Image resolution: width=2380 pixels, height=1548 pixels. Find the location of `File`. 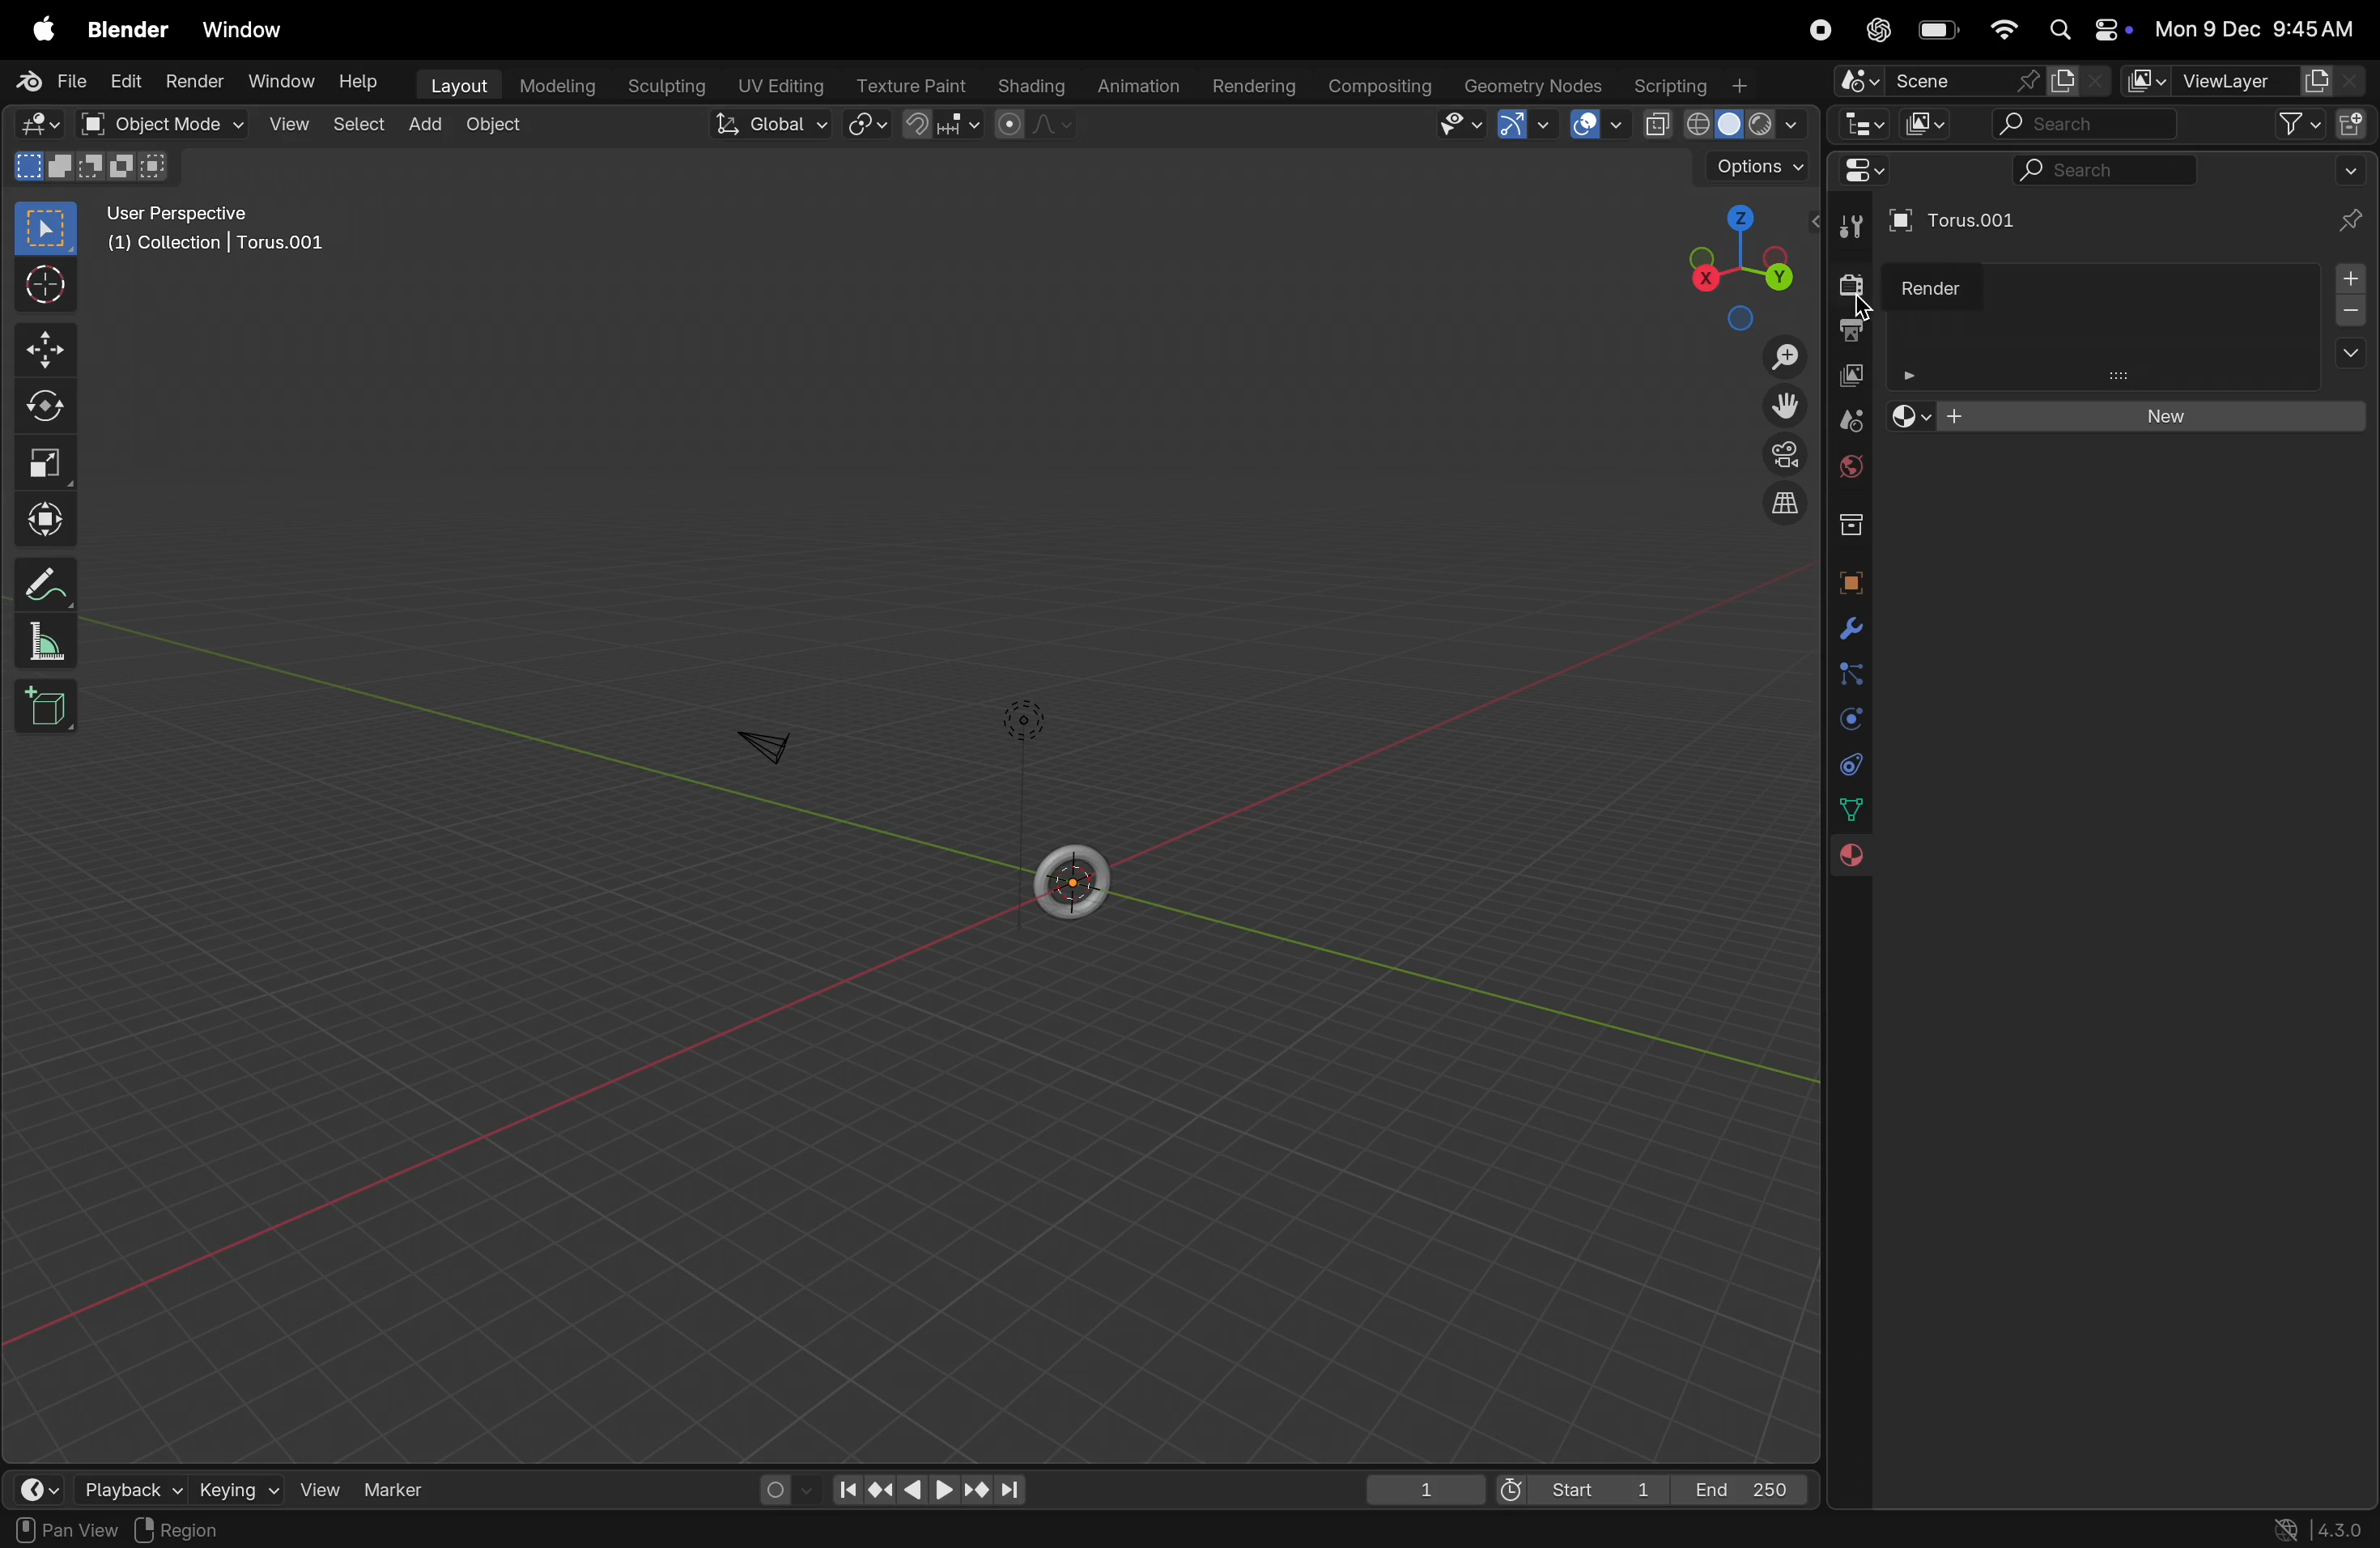

File is located at coordinates (48, 81).